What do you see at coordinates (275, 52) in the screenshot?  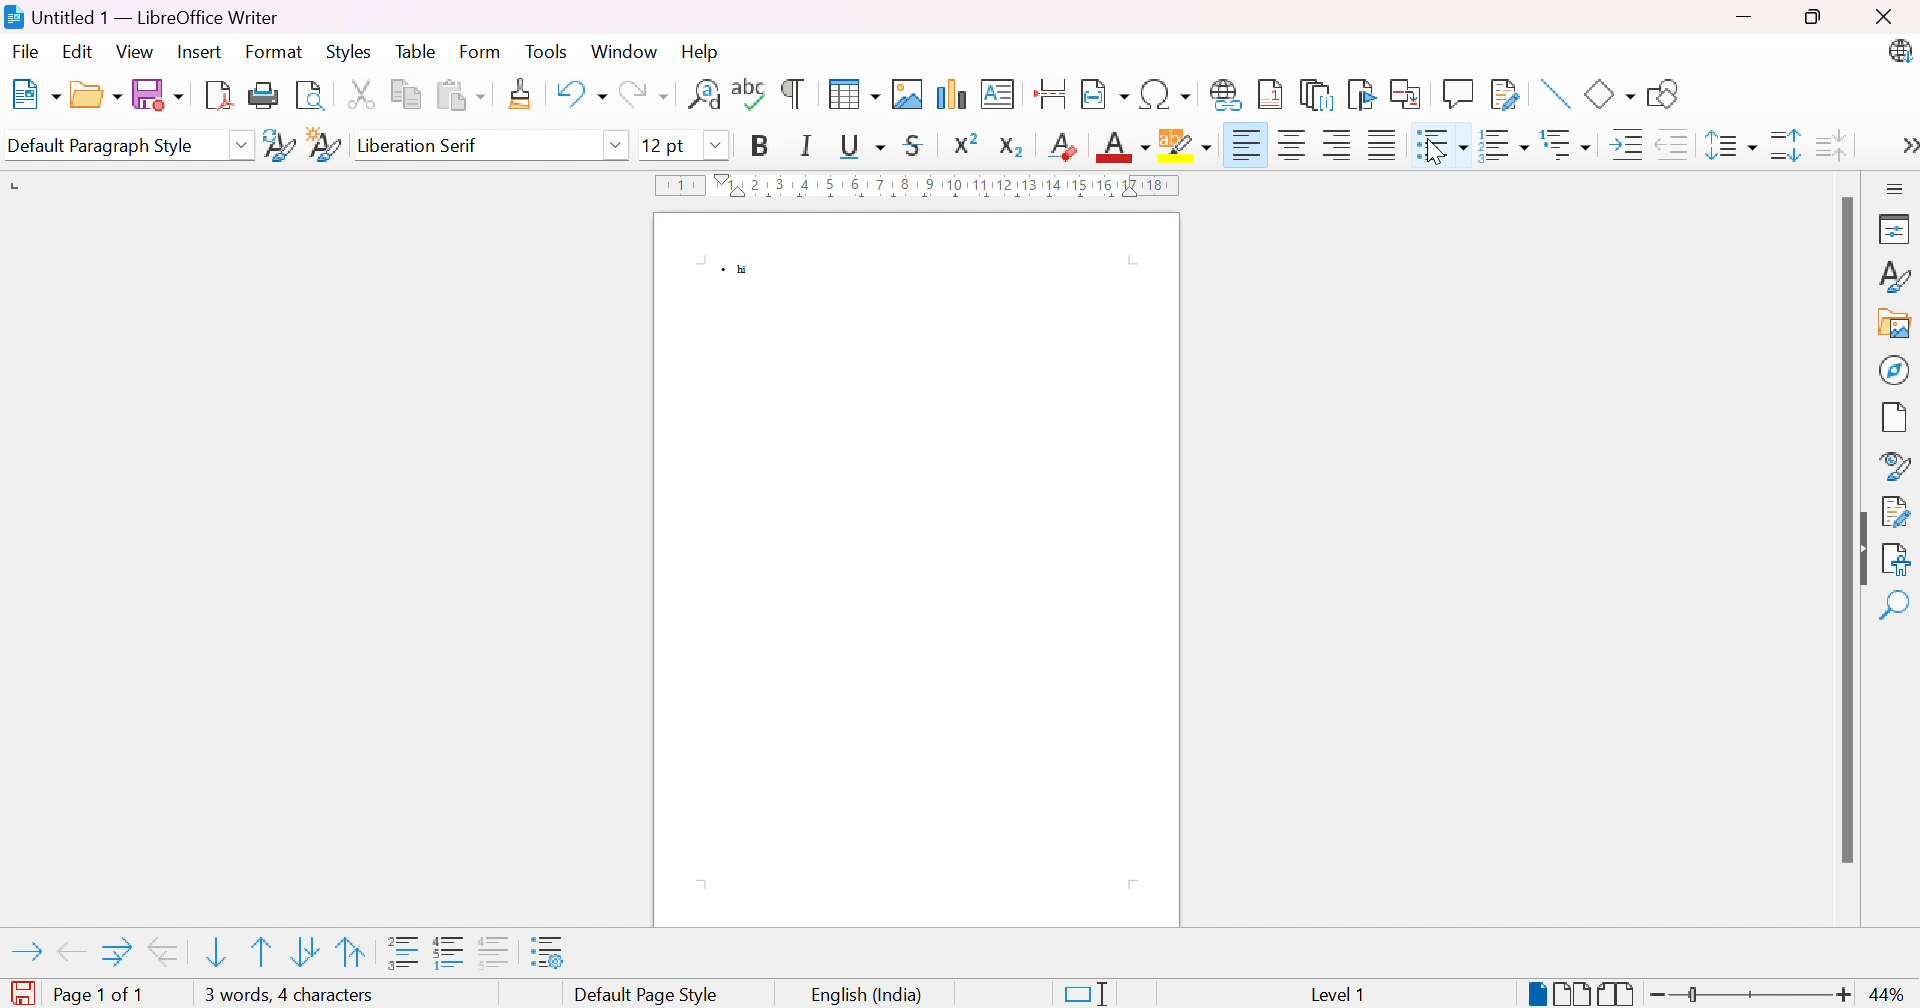 I see `Format` at bounding box center [275, 52].